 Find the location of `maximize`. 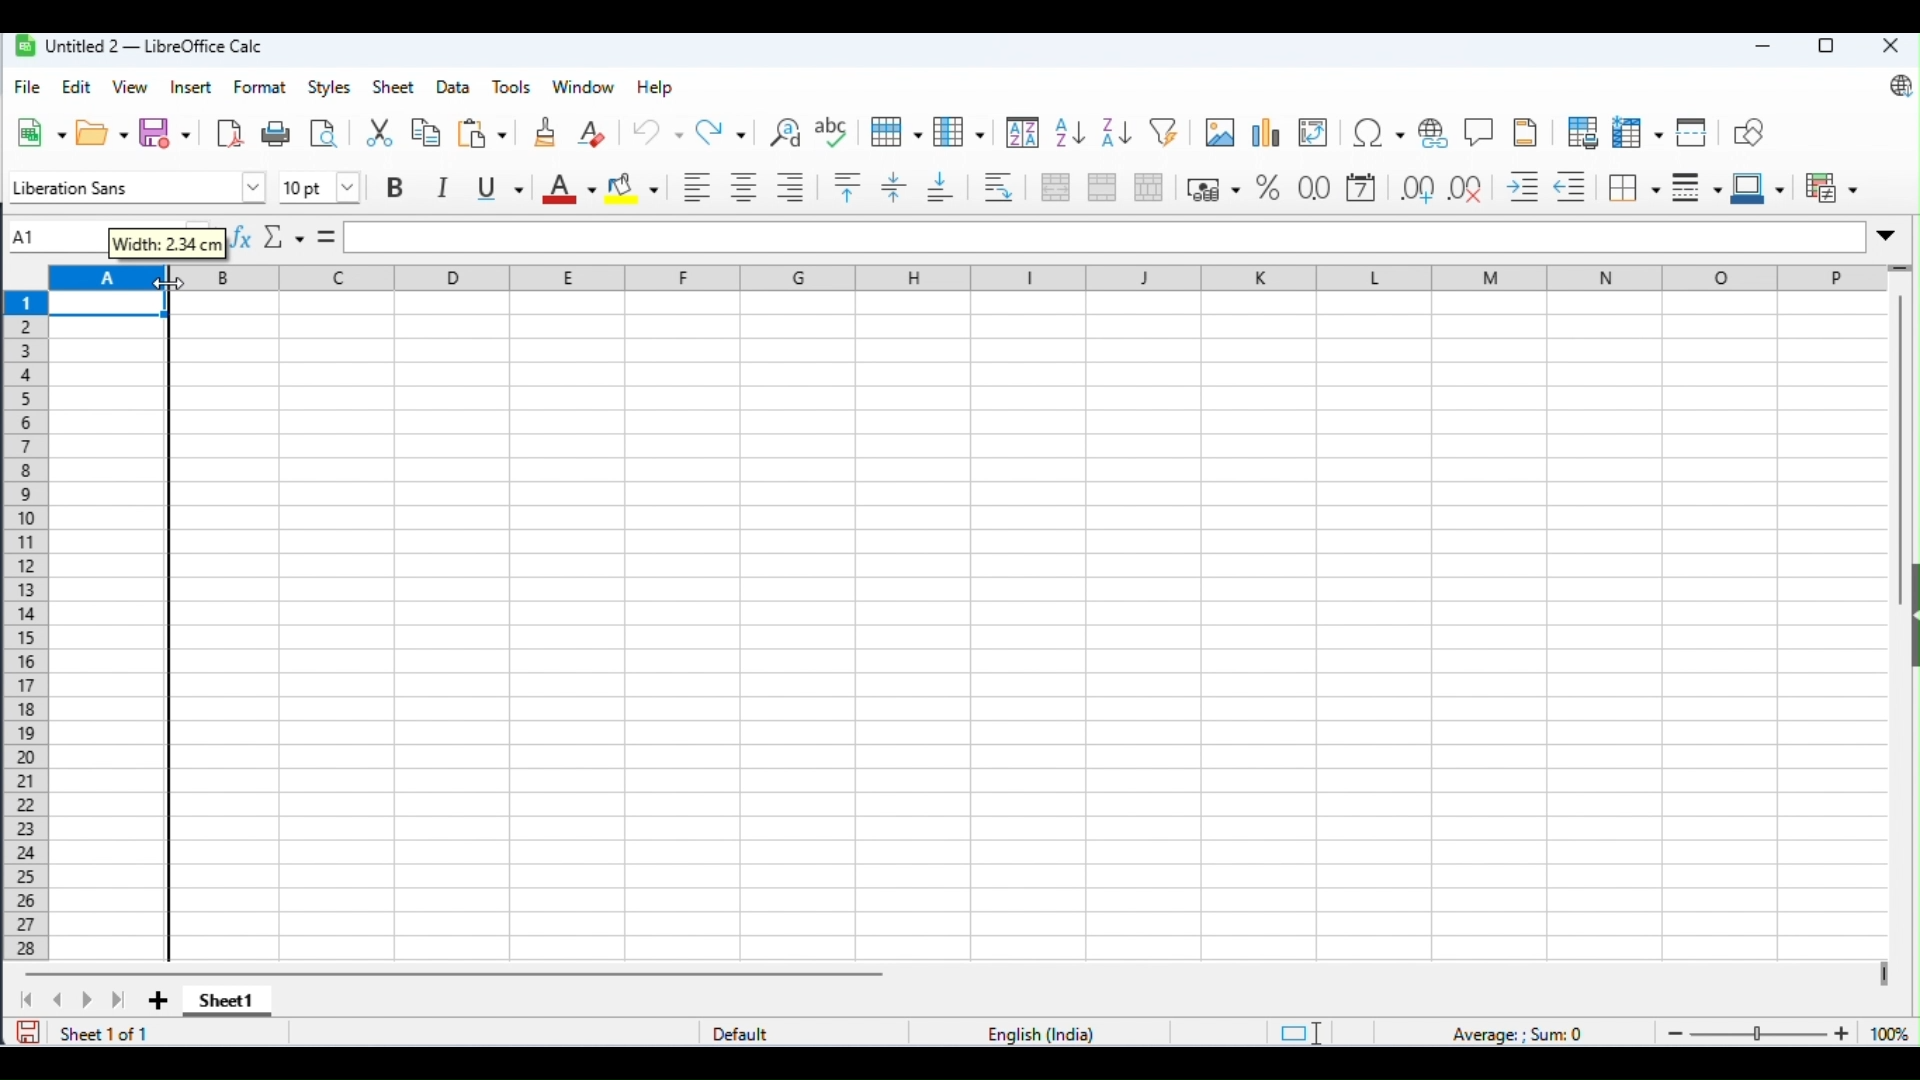

maximize is located at coordinates (1823, 47).